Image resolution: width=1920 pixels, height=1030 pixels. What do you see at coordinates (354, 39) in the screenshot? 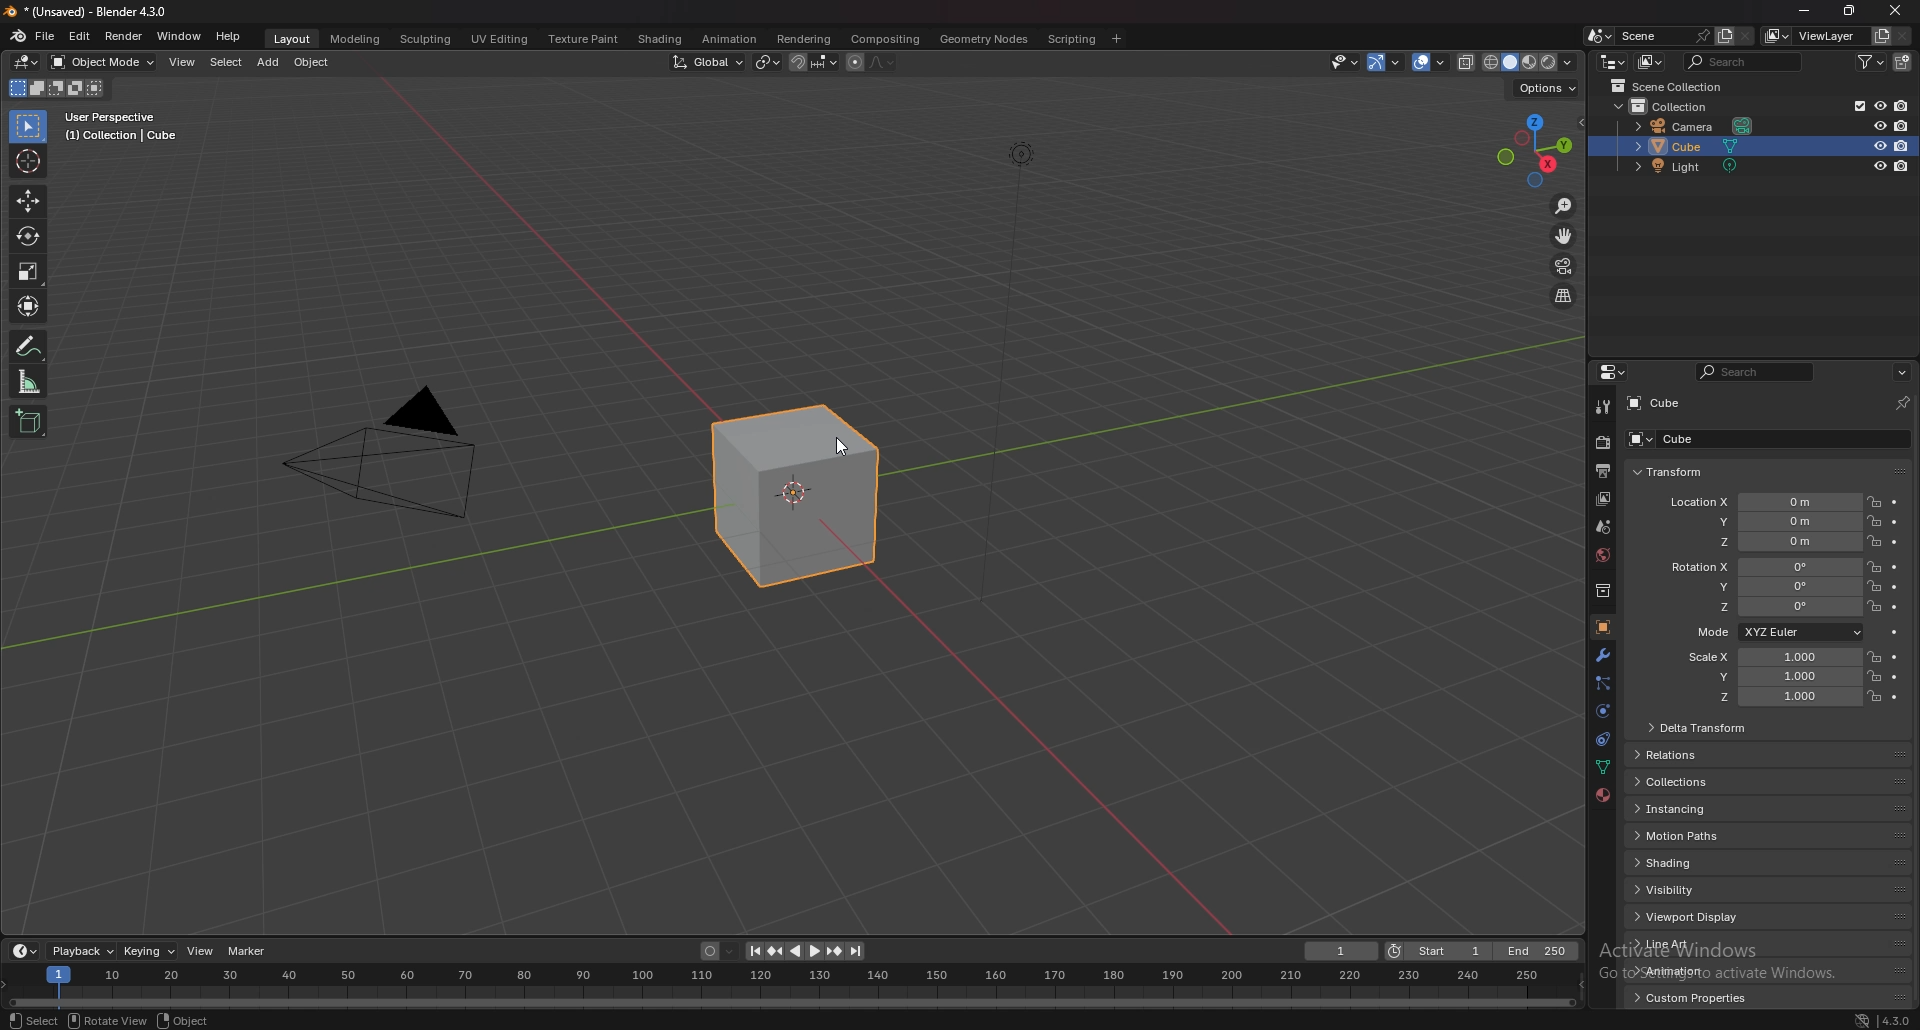
I see `modeling` at bounding box center [354, 39].